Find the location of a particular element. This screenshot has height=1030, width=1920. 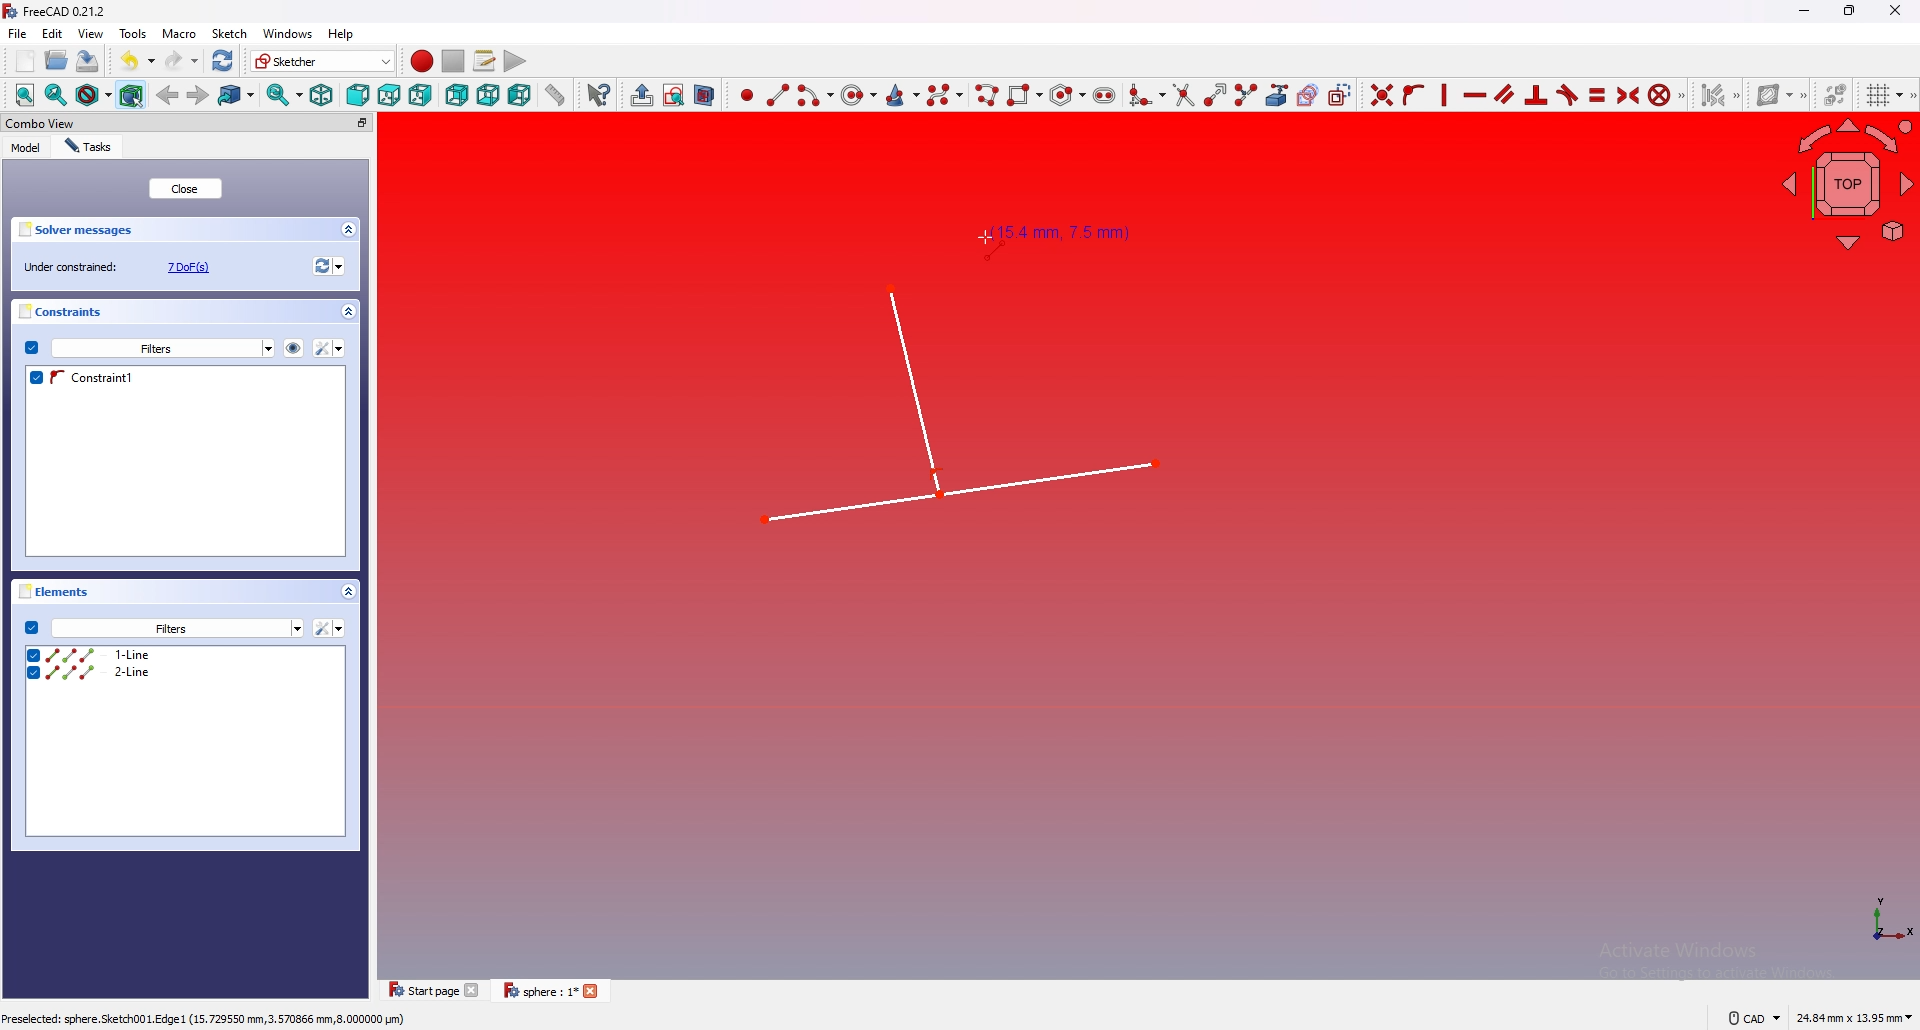

Fit all is located at coordinates (20, 95).